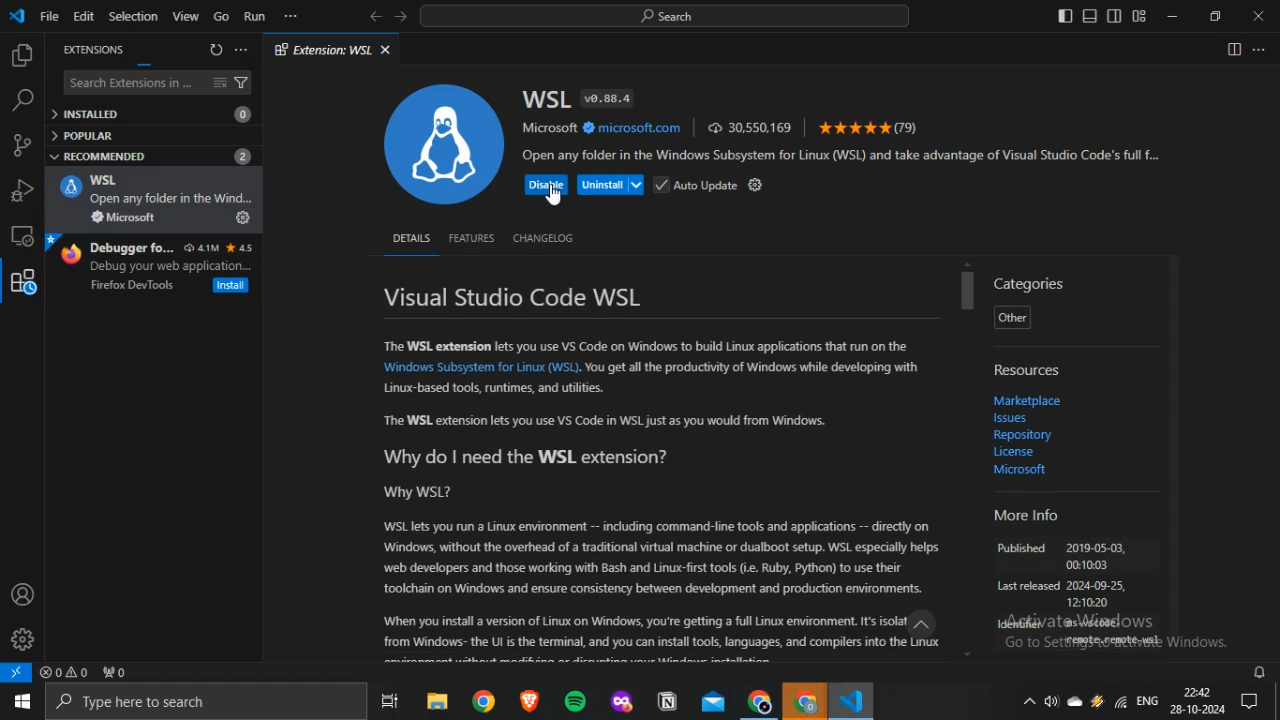 The width and height of the screenshot is (1280, 720). I want to click on Disable, so click(547, 185).